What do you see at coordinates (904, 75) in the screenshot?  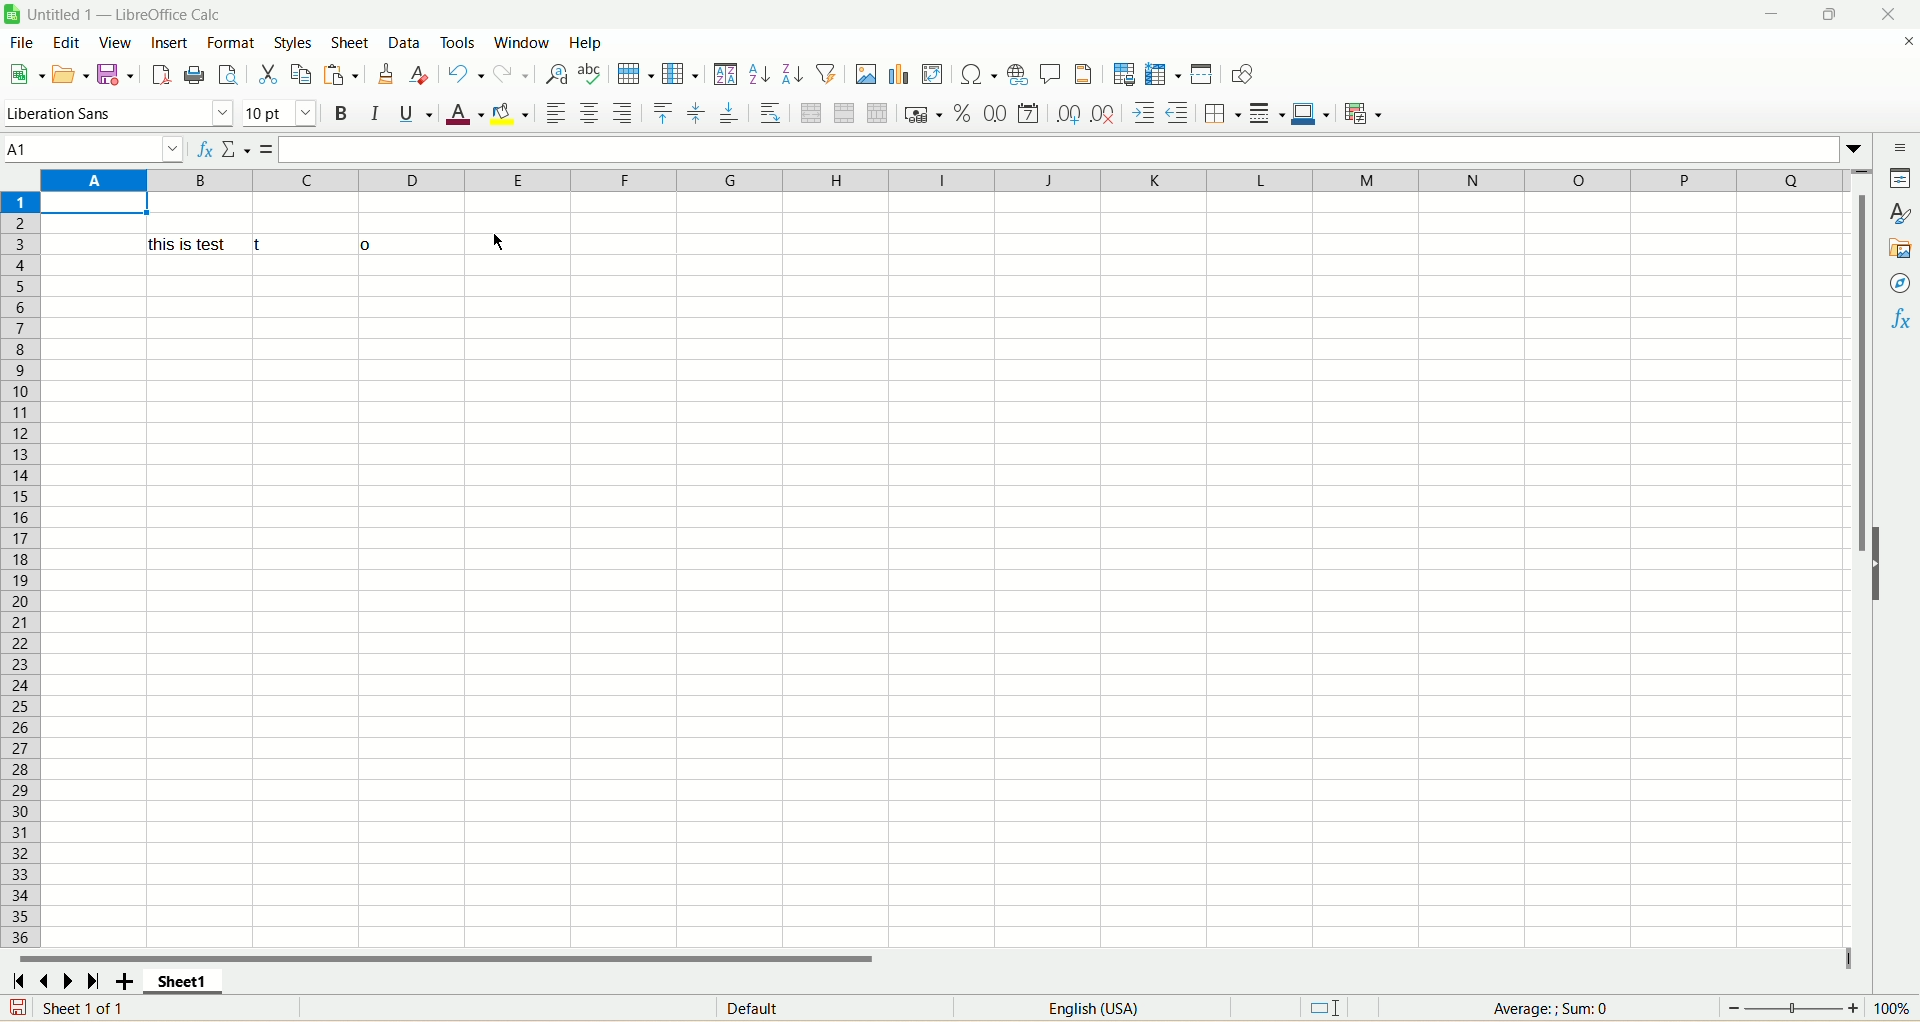 I see `insert chart` at bounding box center [904, 75].